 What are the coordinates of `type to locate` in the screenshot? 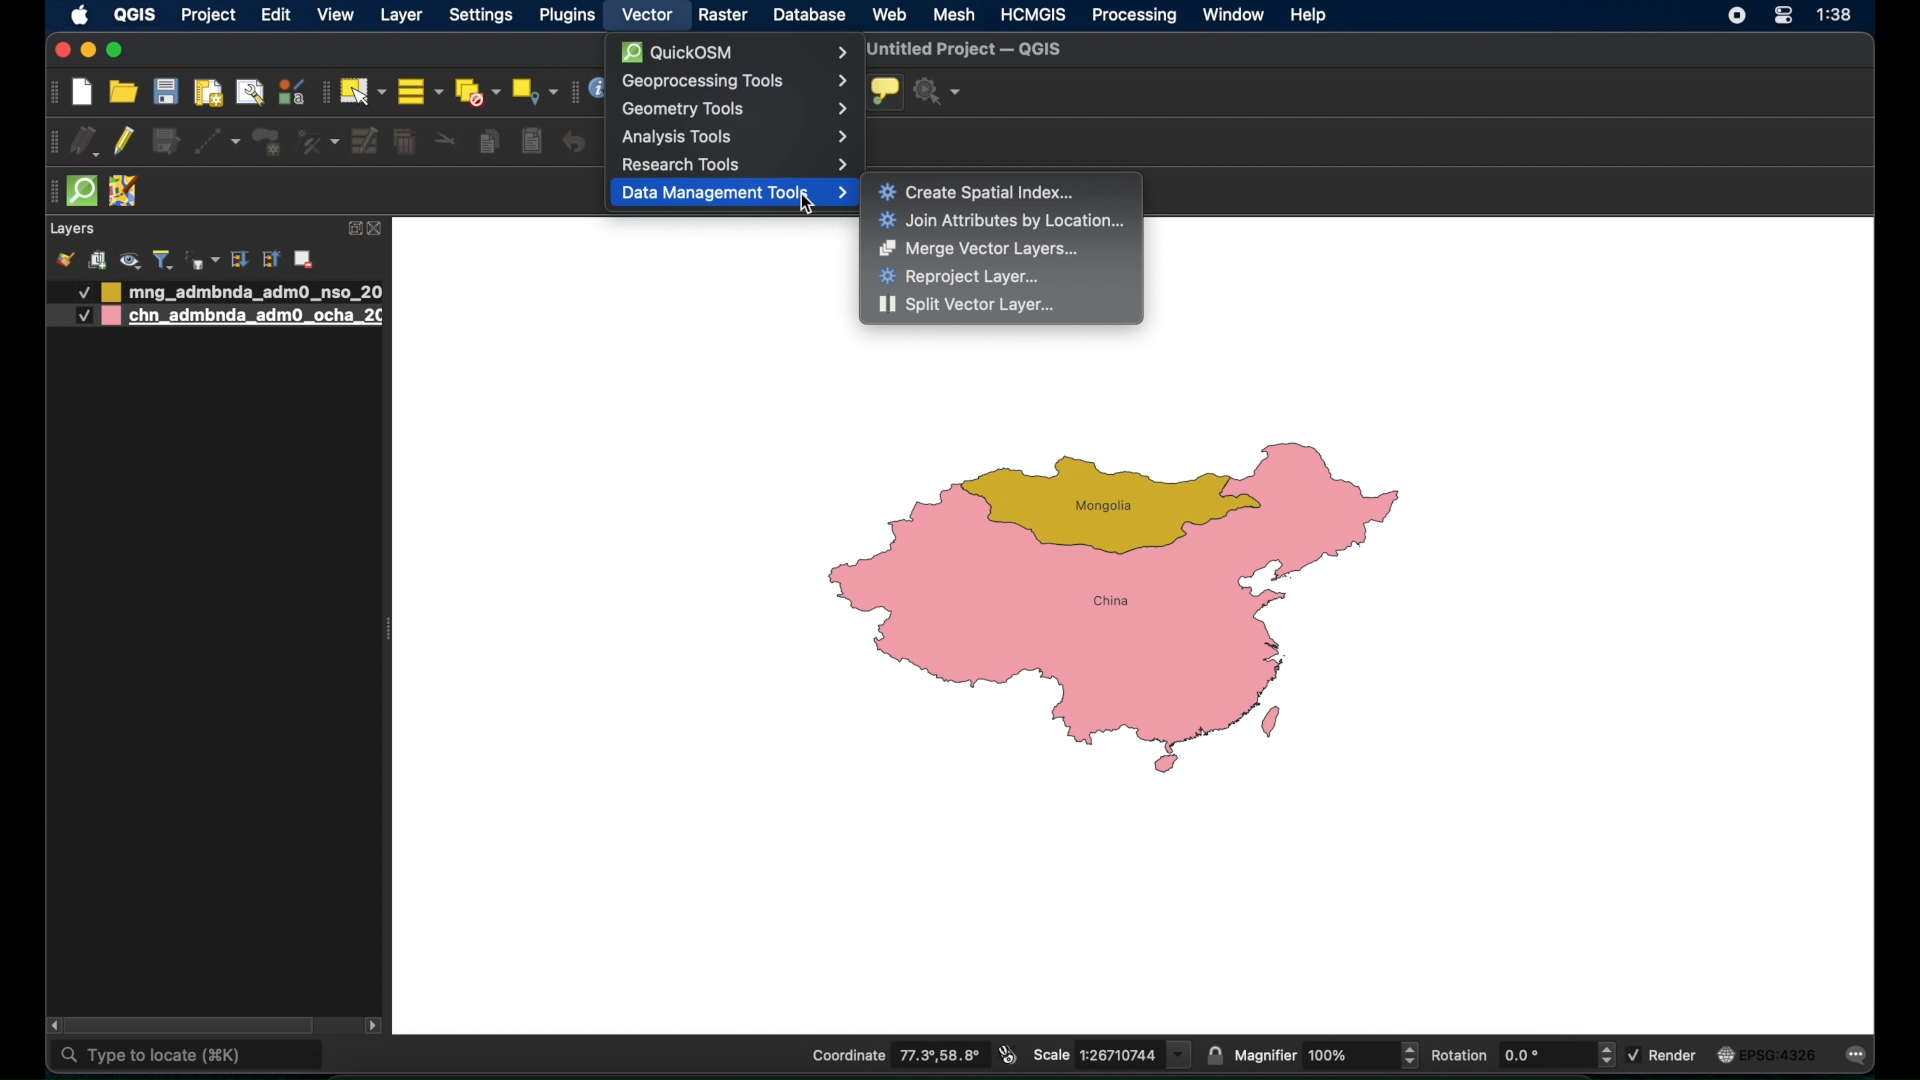 It's located at (189, 1057).